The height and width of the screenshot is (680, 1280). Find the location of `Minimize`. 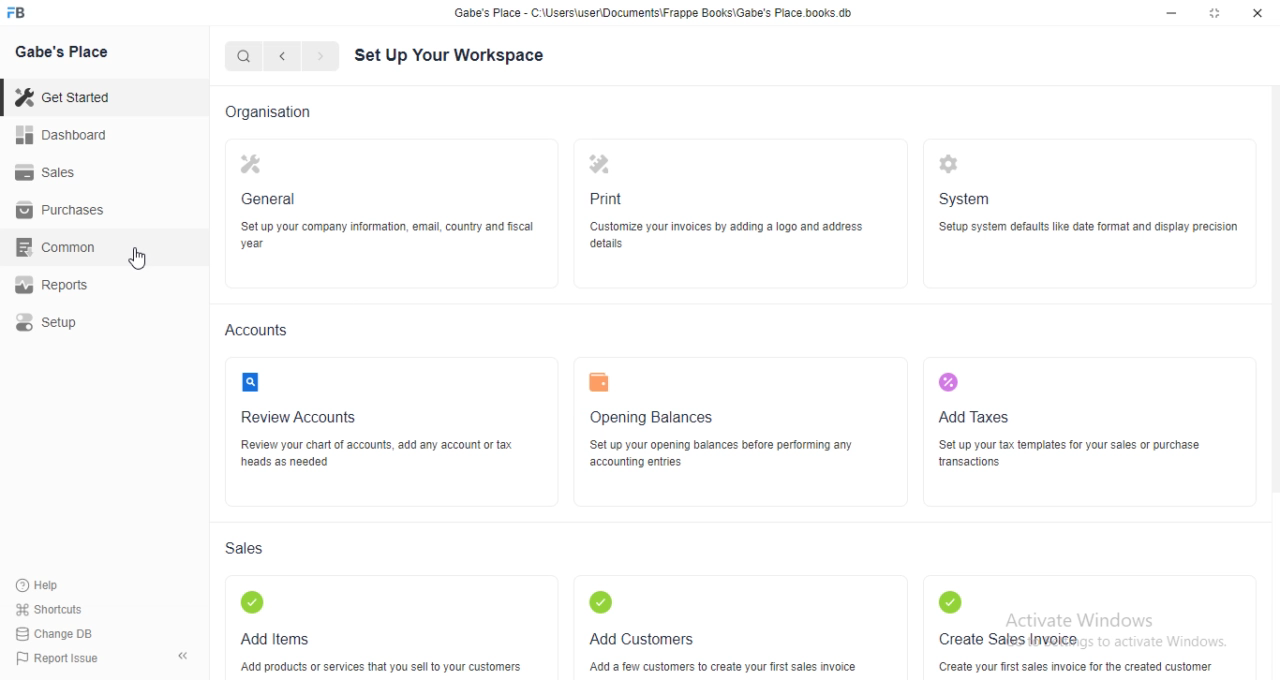

Minimize is located at coordinates (1172, 13).